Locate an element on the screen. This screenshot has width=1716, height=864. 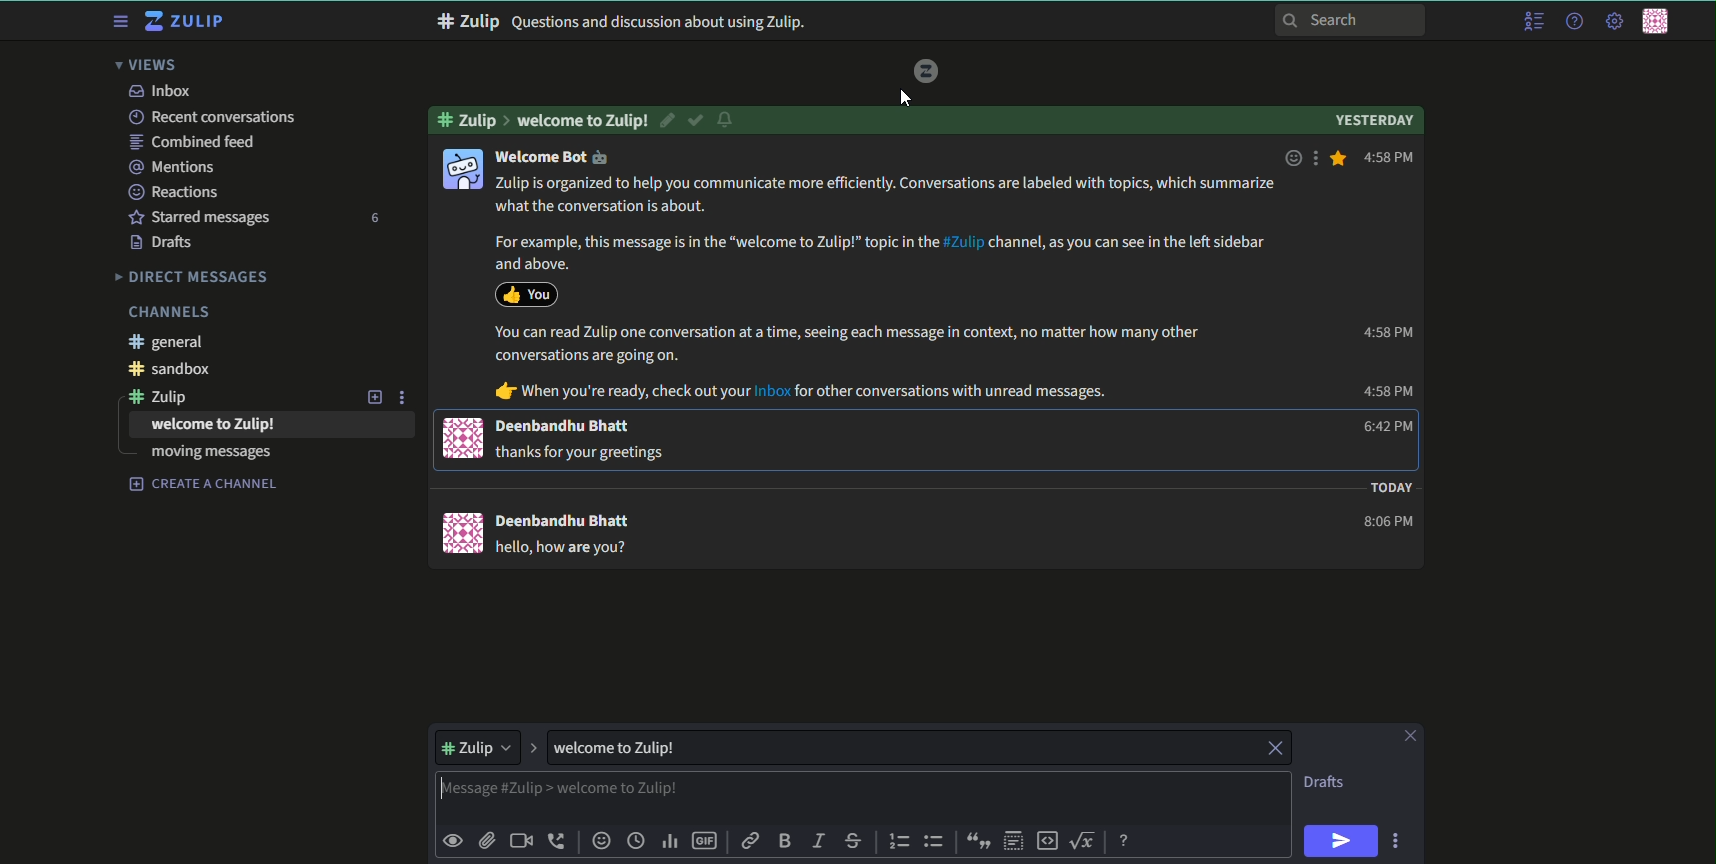
Deenbandhu Bhatt is located at coordinates (564, 519).